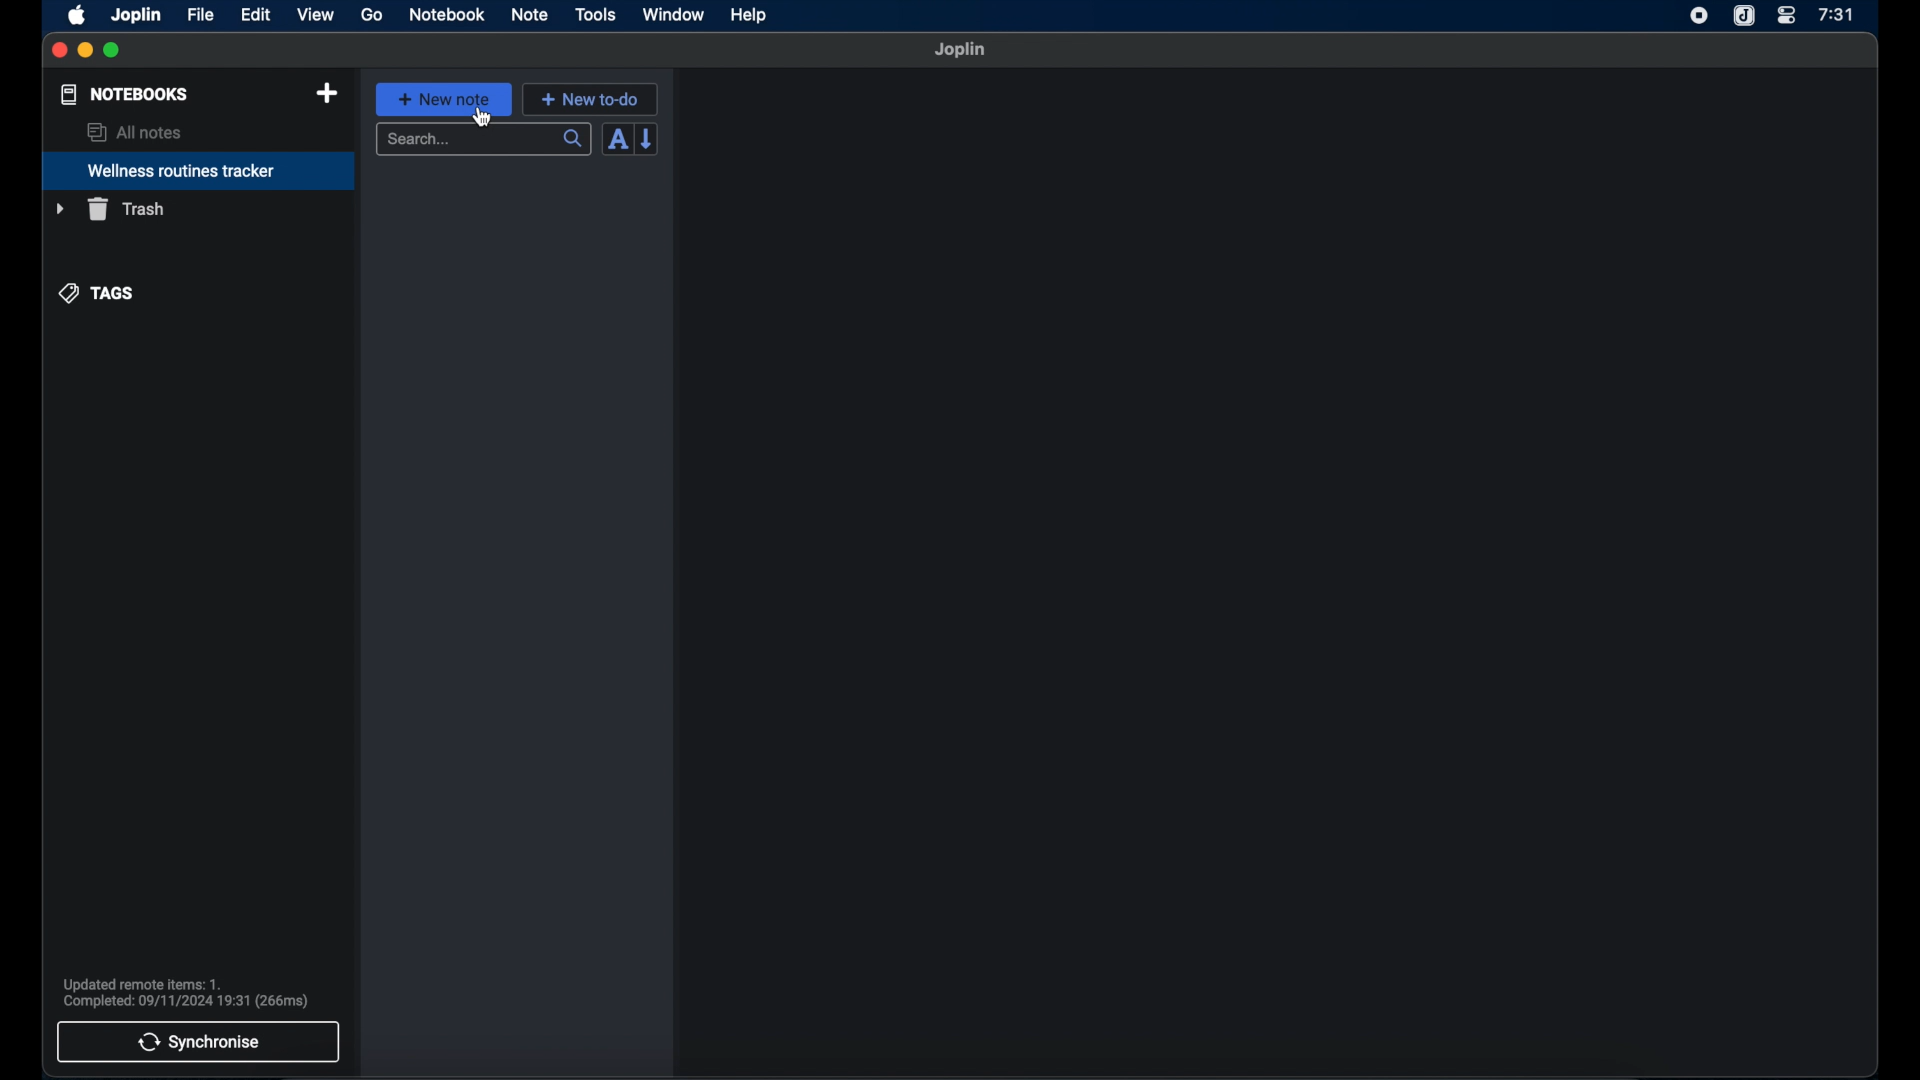 Image resolution: width=1920 pixels, height=1080 pixels. Describe the element at coordinates (203, 991) in the screenshot. I see `Updated remote items: 1. Complete: 09/11/2024 19:31 (266ms)` at that location.